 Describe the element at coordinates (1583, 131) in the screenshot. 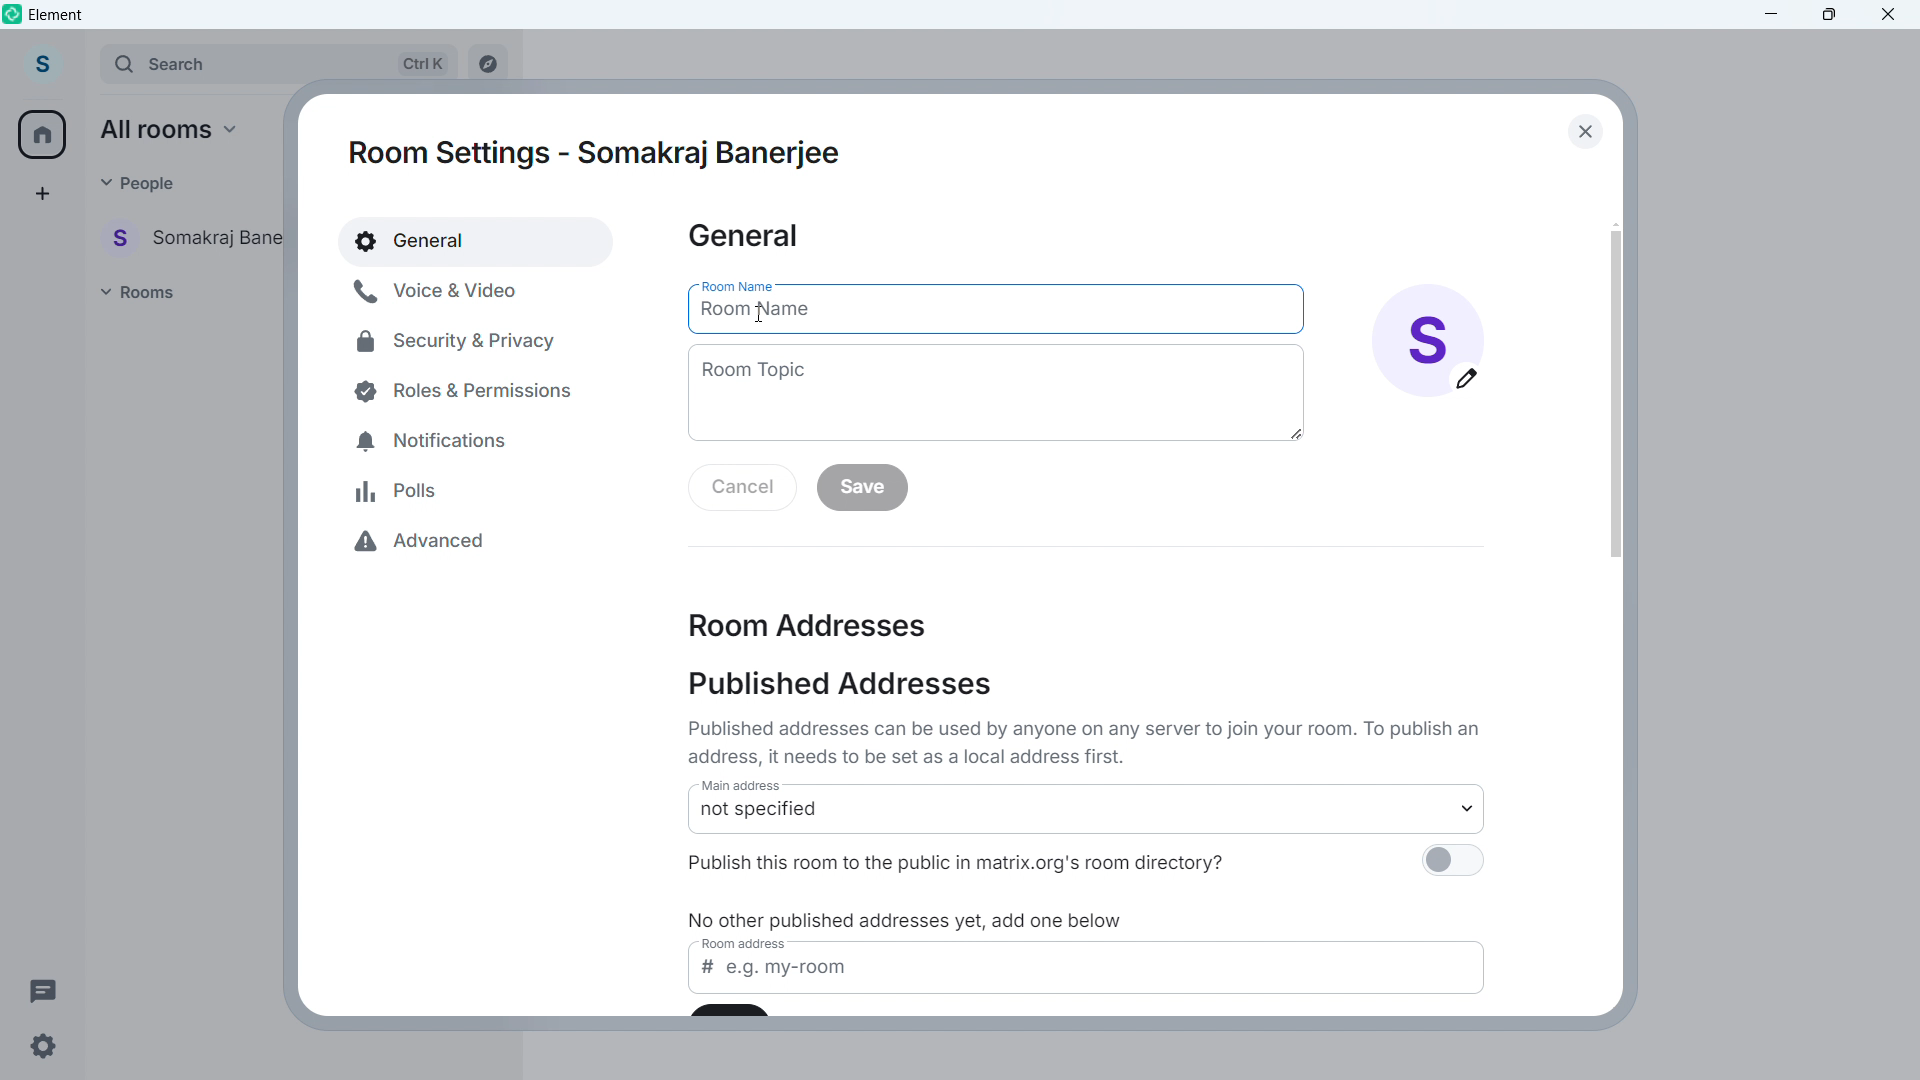

I see `Close ` at that location.